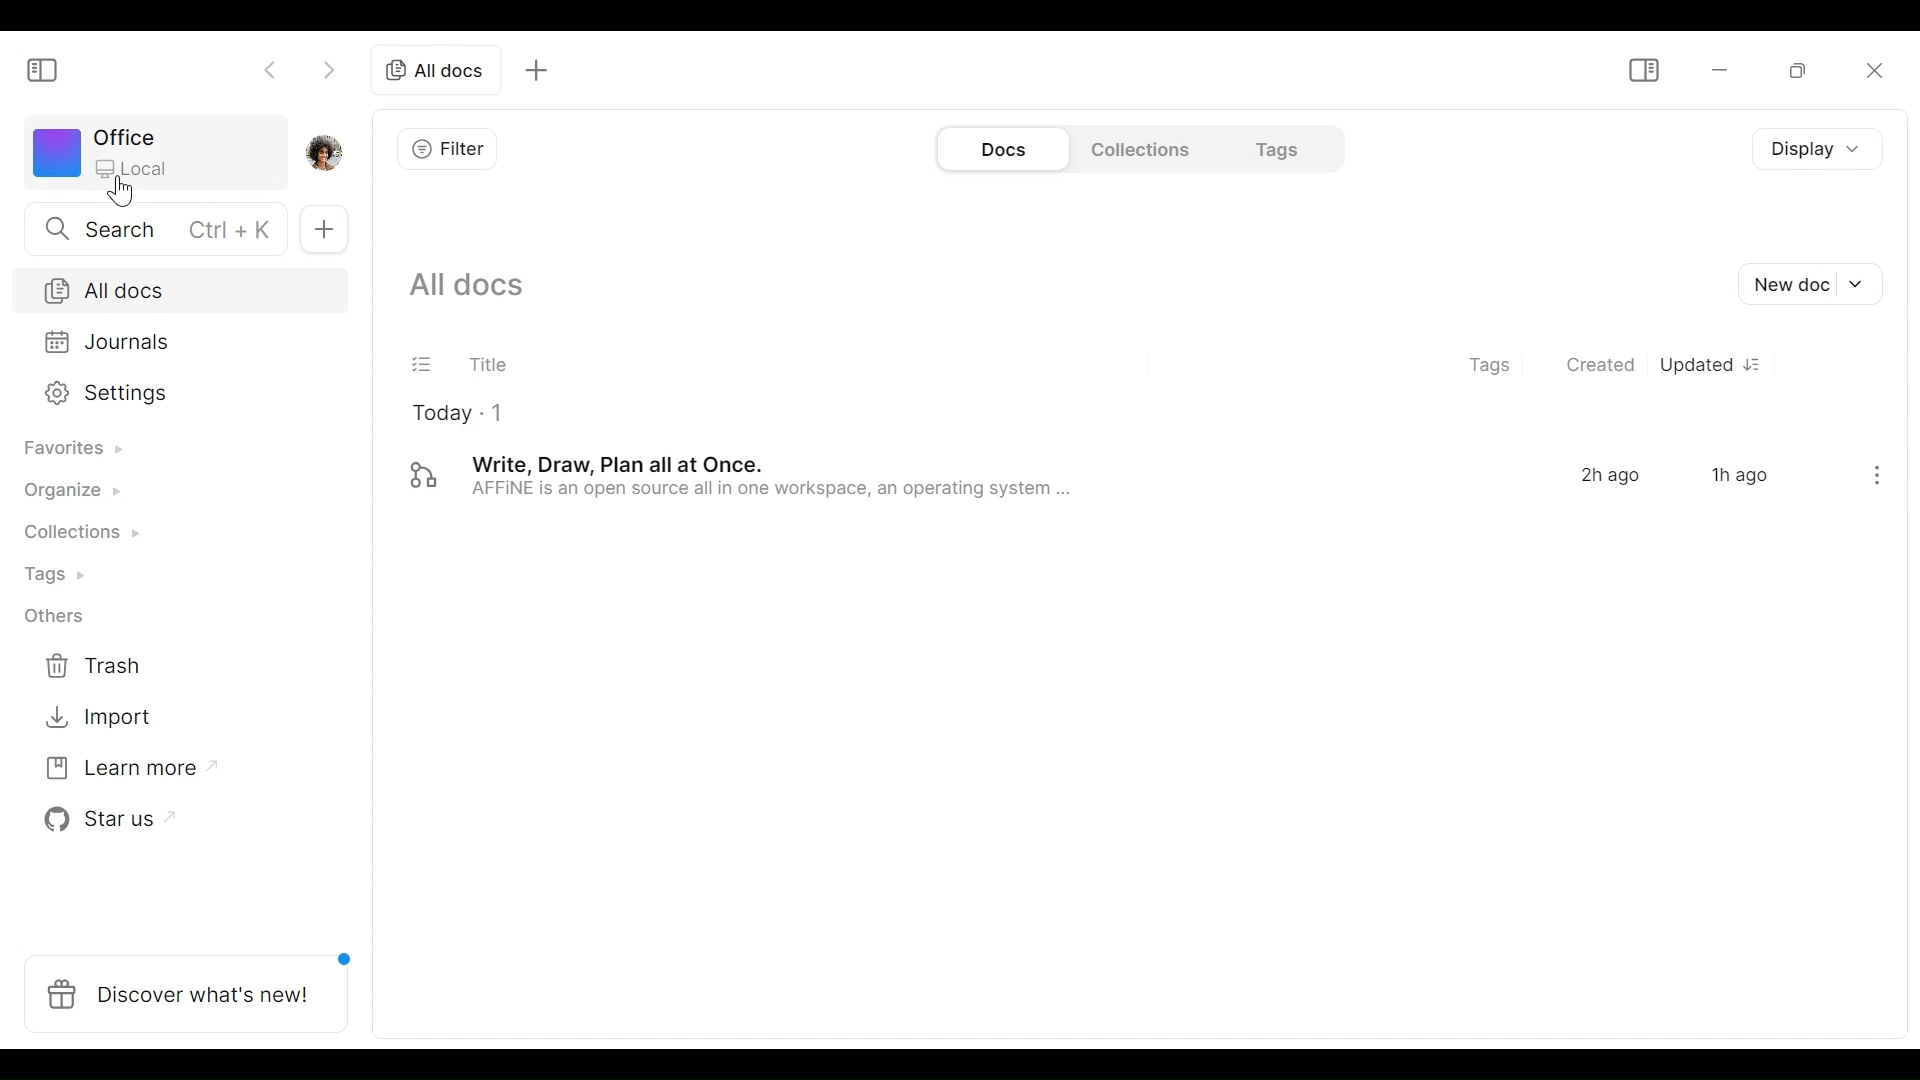  Describe the element at coordinates (72, 531) in the screenshot. I see `Contributions` at that location.